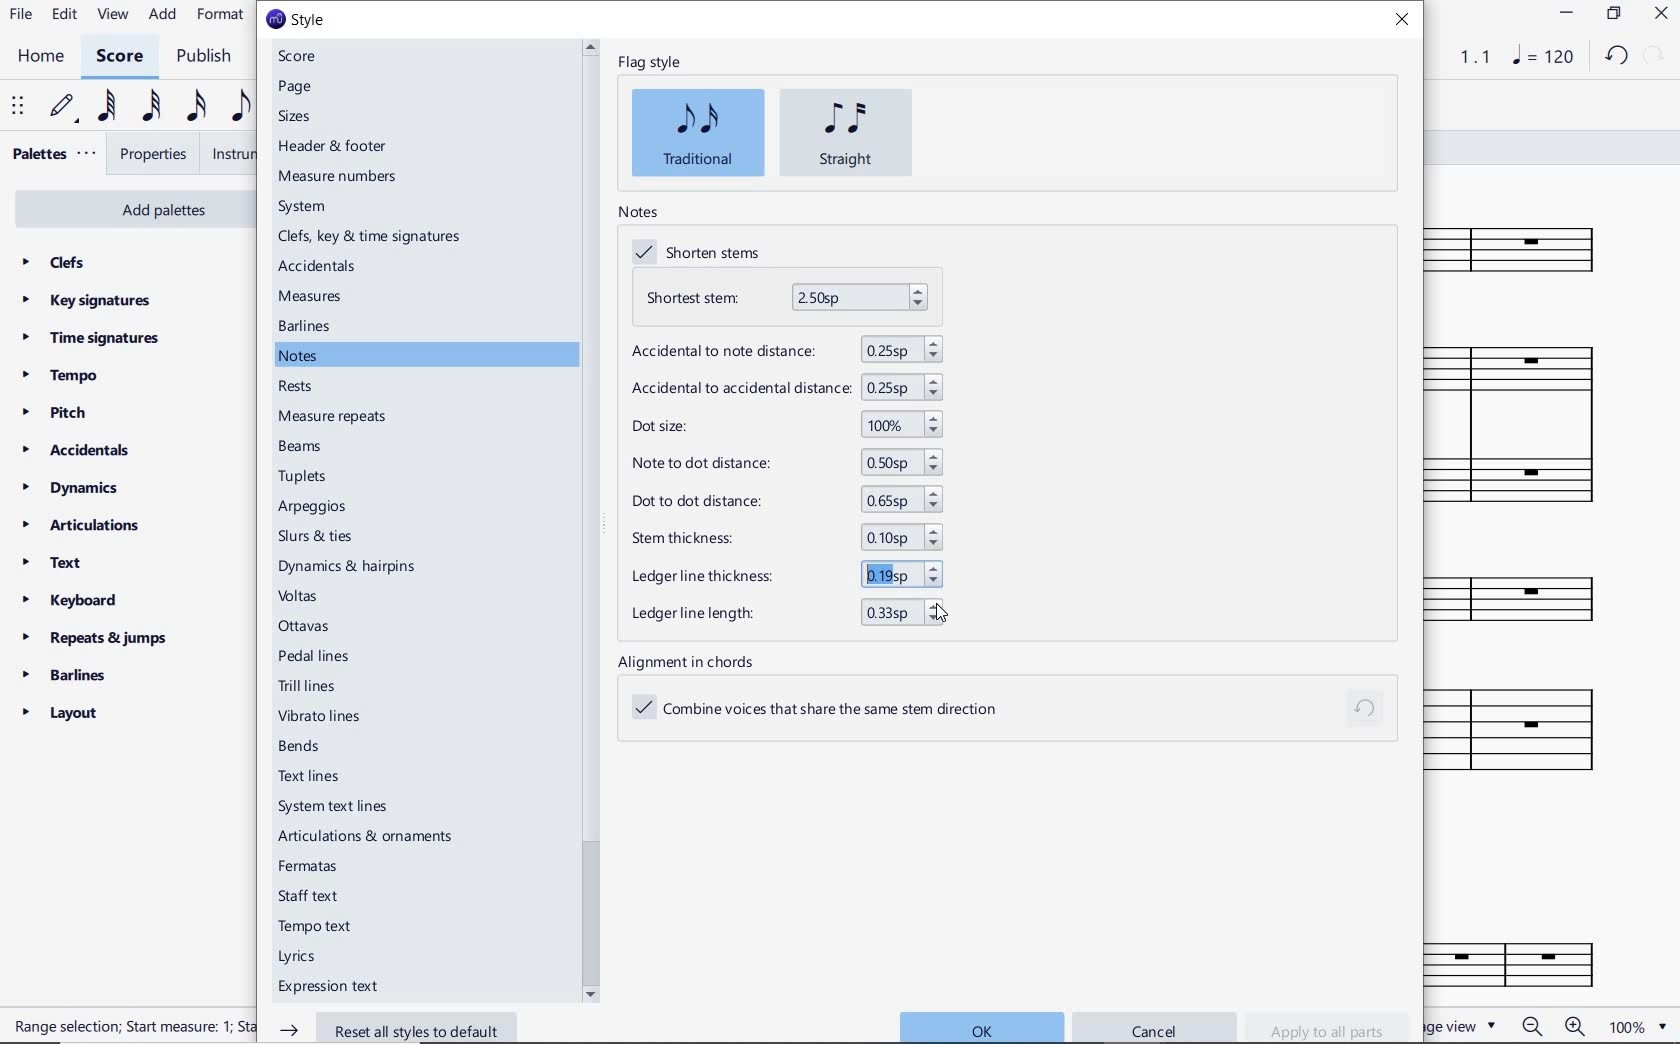 The width and height of the screenshot is (1680, 1044). What do you see at coordinates (941, 618) in the screenshot?
I see `cursor` at bounding box center [941, 618].